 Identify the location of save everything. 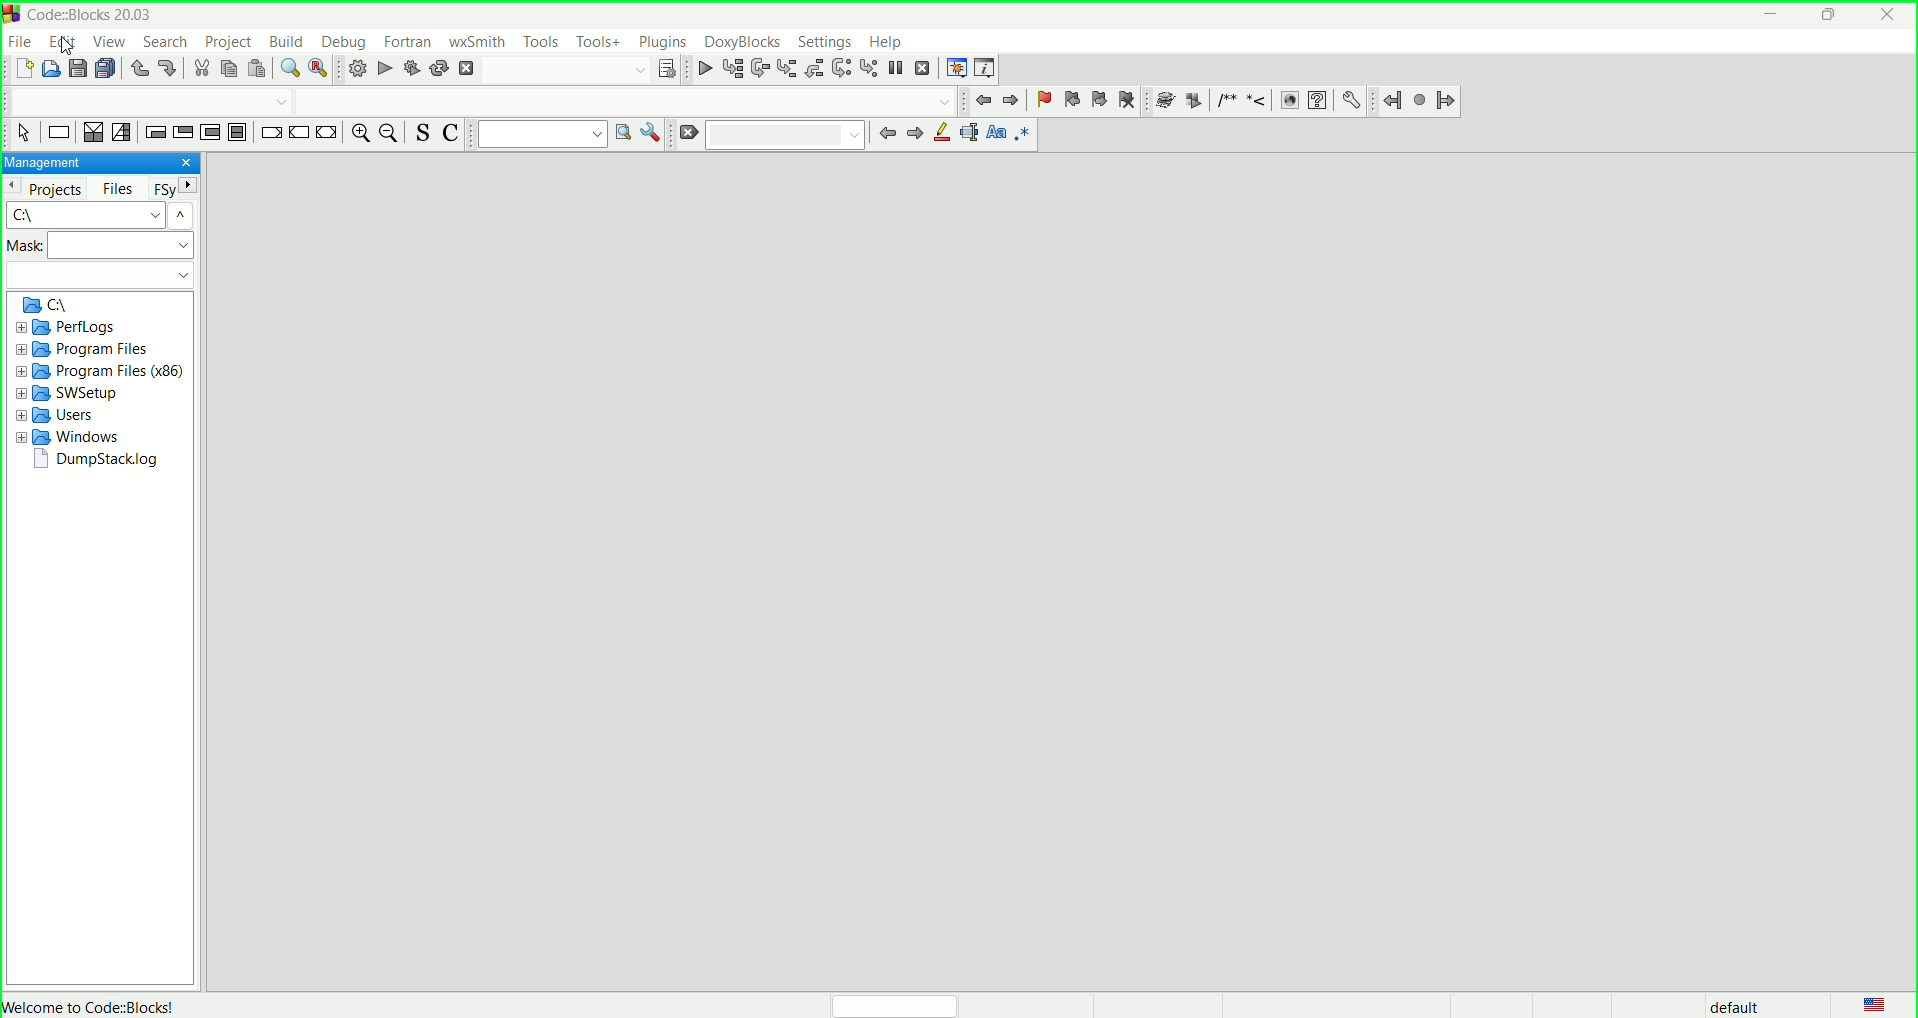
(110, 69).